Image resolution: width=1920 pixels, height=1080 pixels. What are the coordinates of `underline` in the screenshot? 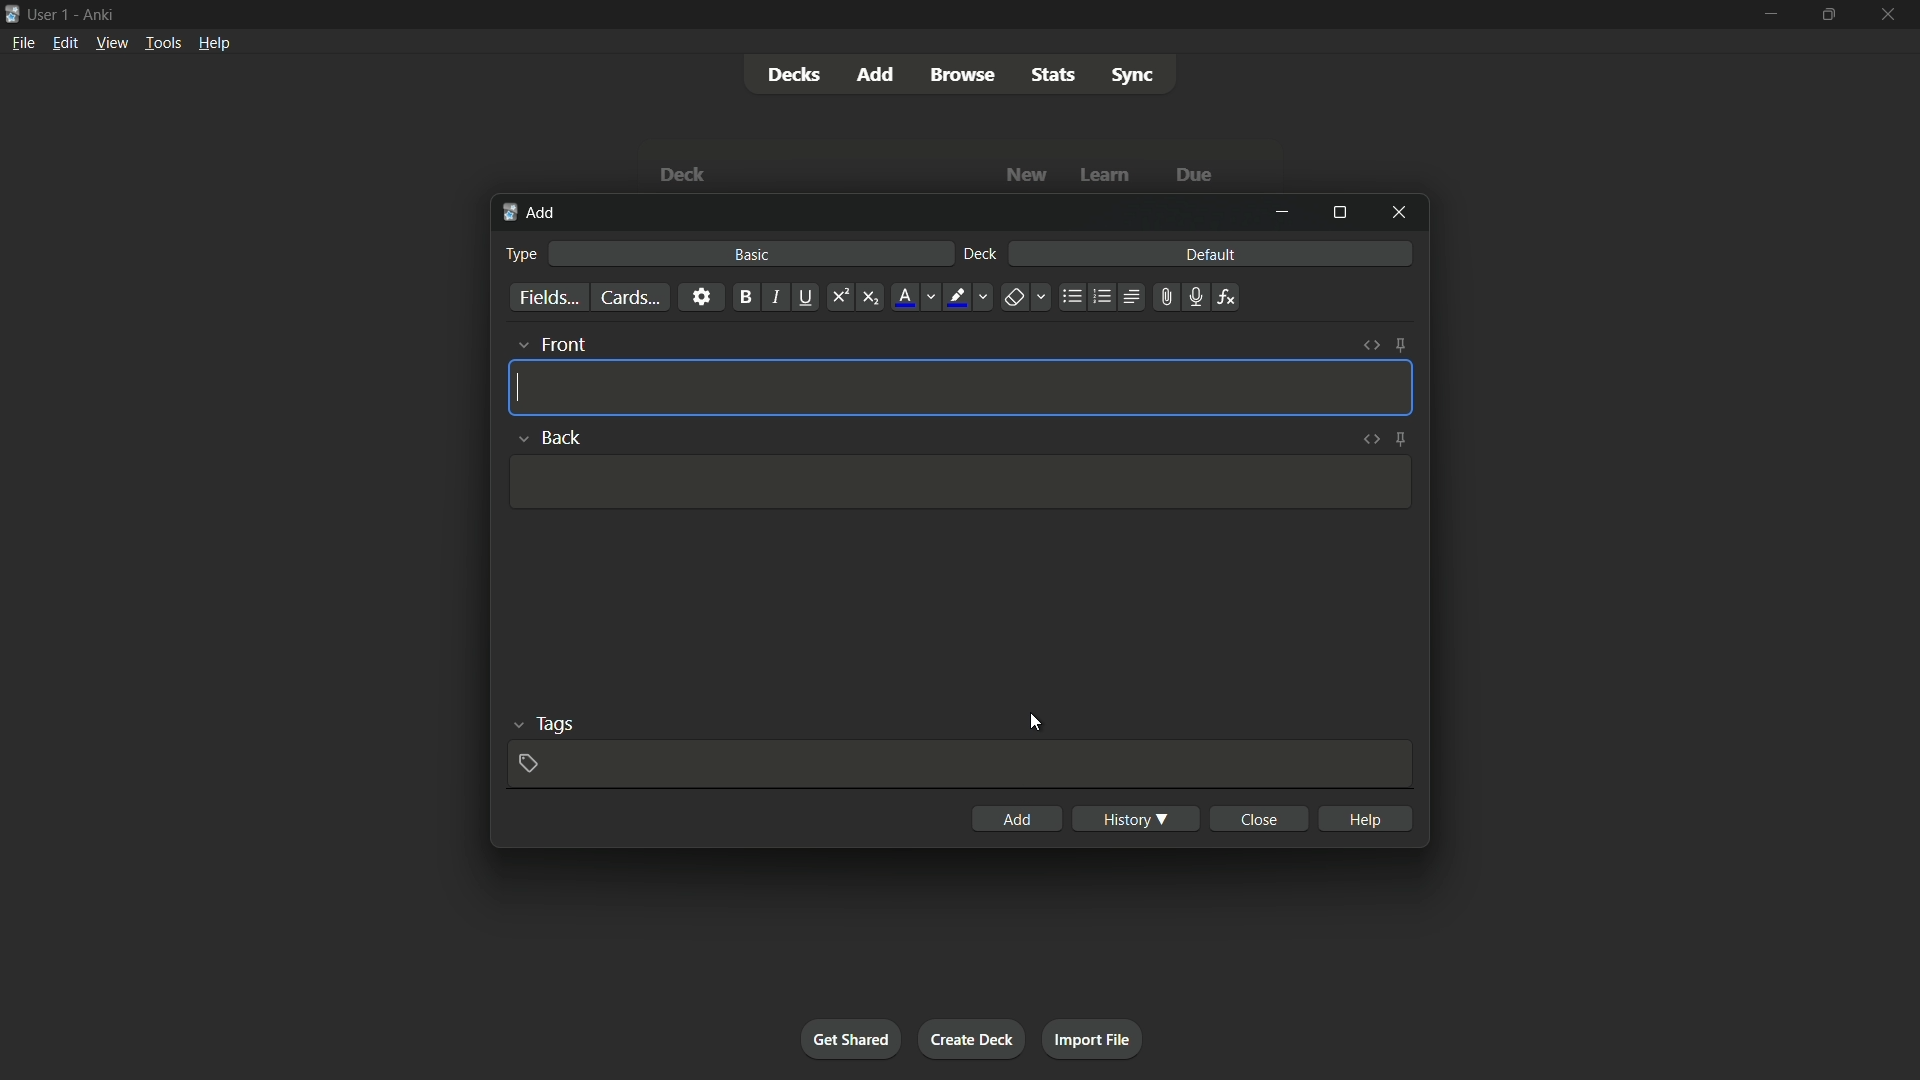 It's located at (805, 296).